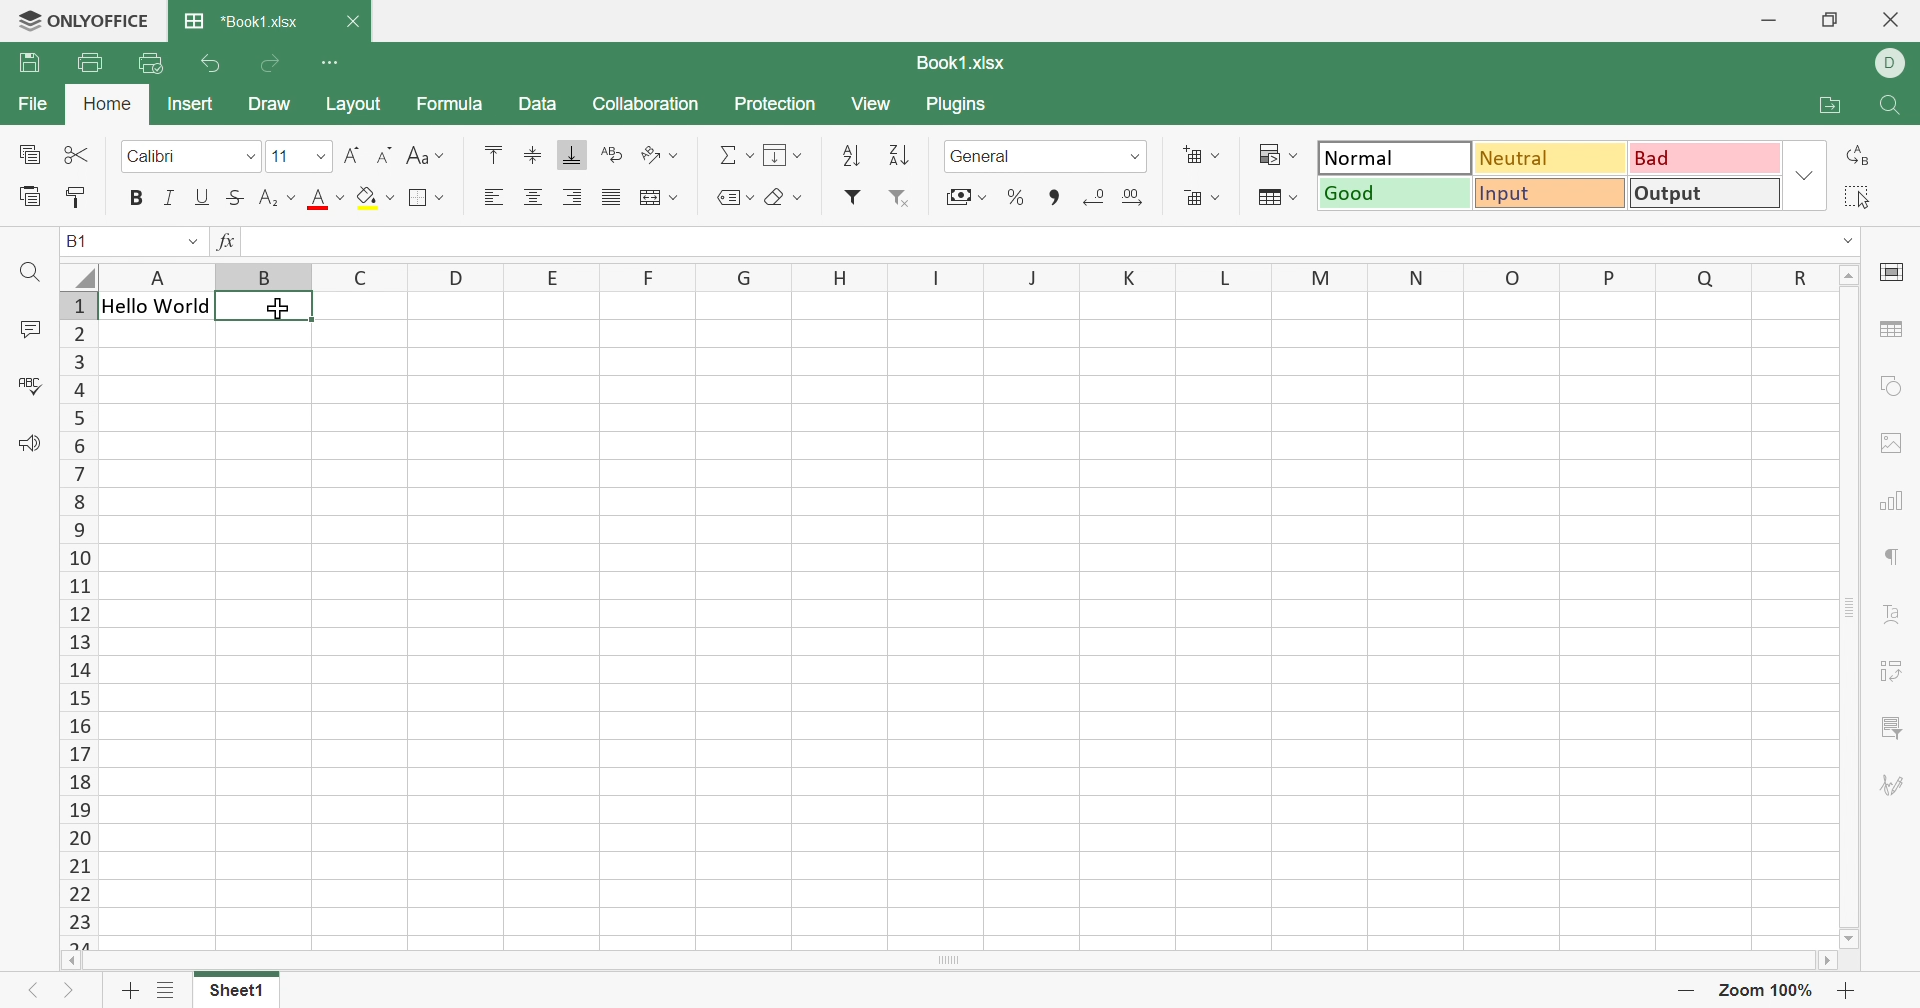  I want to click on Save, so click(30, 62).